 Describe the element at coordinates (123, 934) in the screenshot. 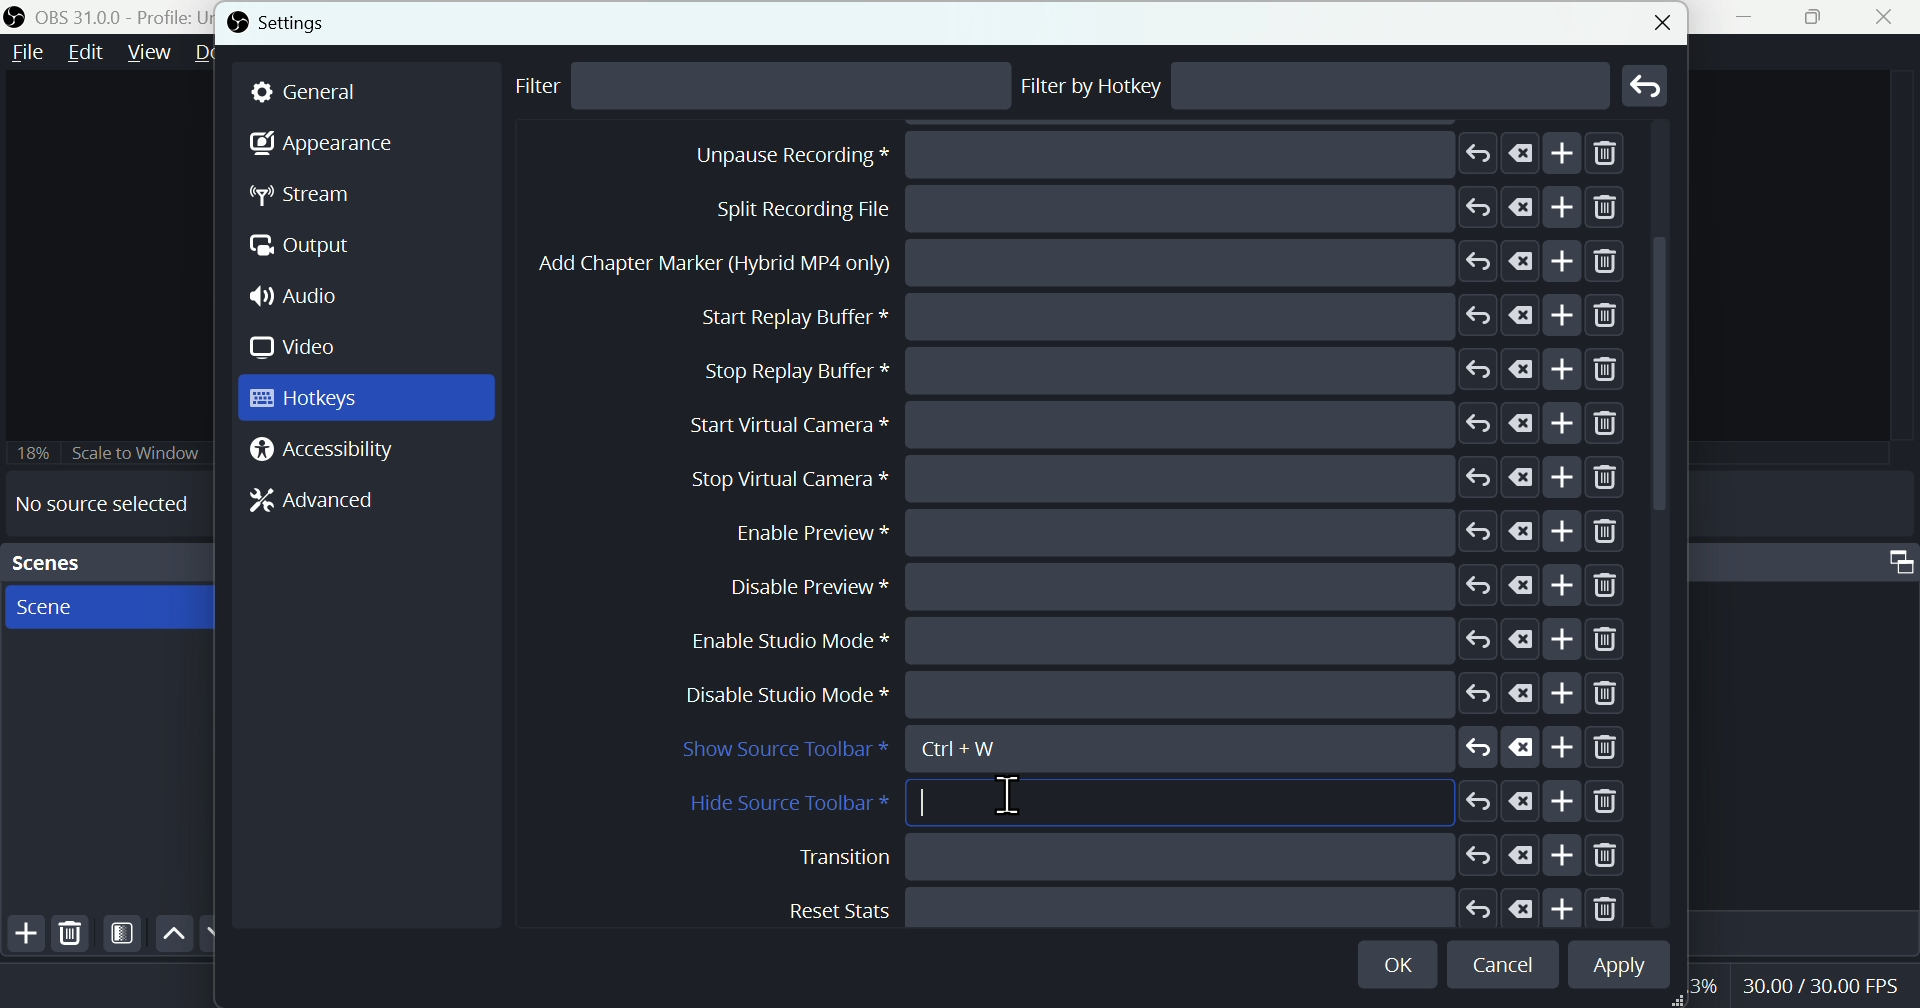

I see `Filter` at that location.